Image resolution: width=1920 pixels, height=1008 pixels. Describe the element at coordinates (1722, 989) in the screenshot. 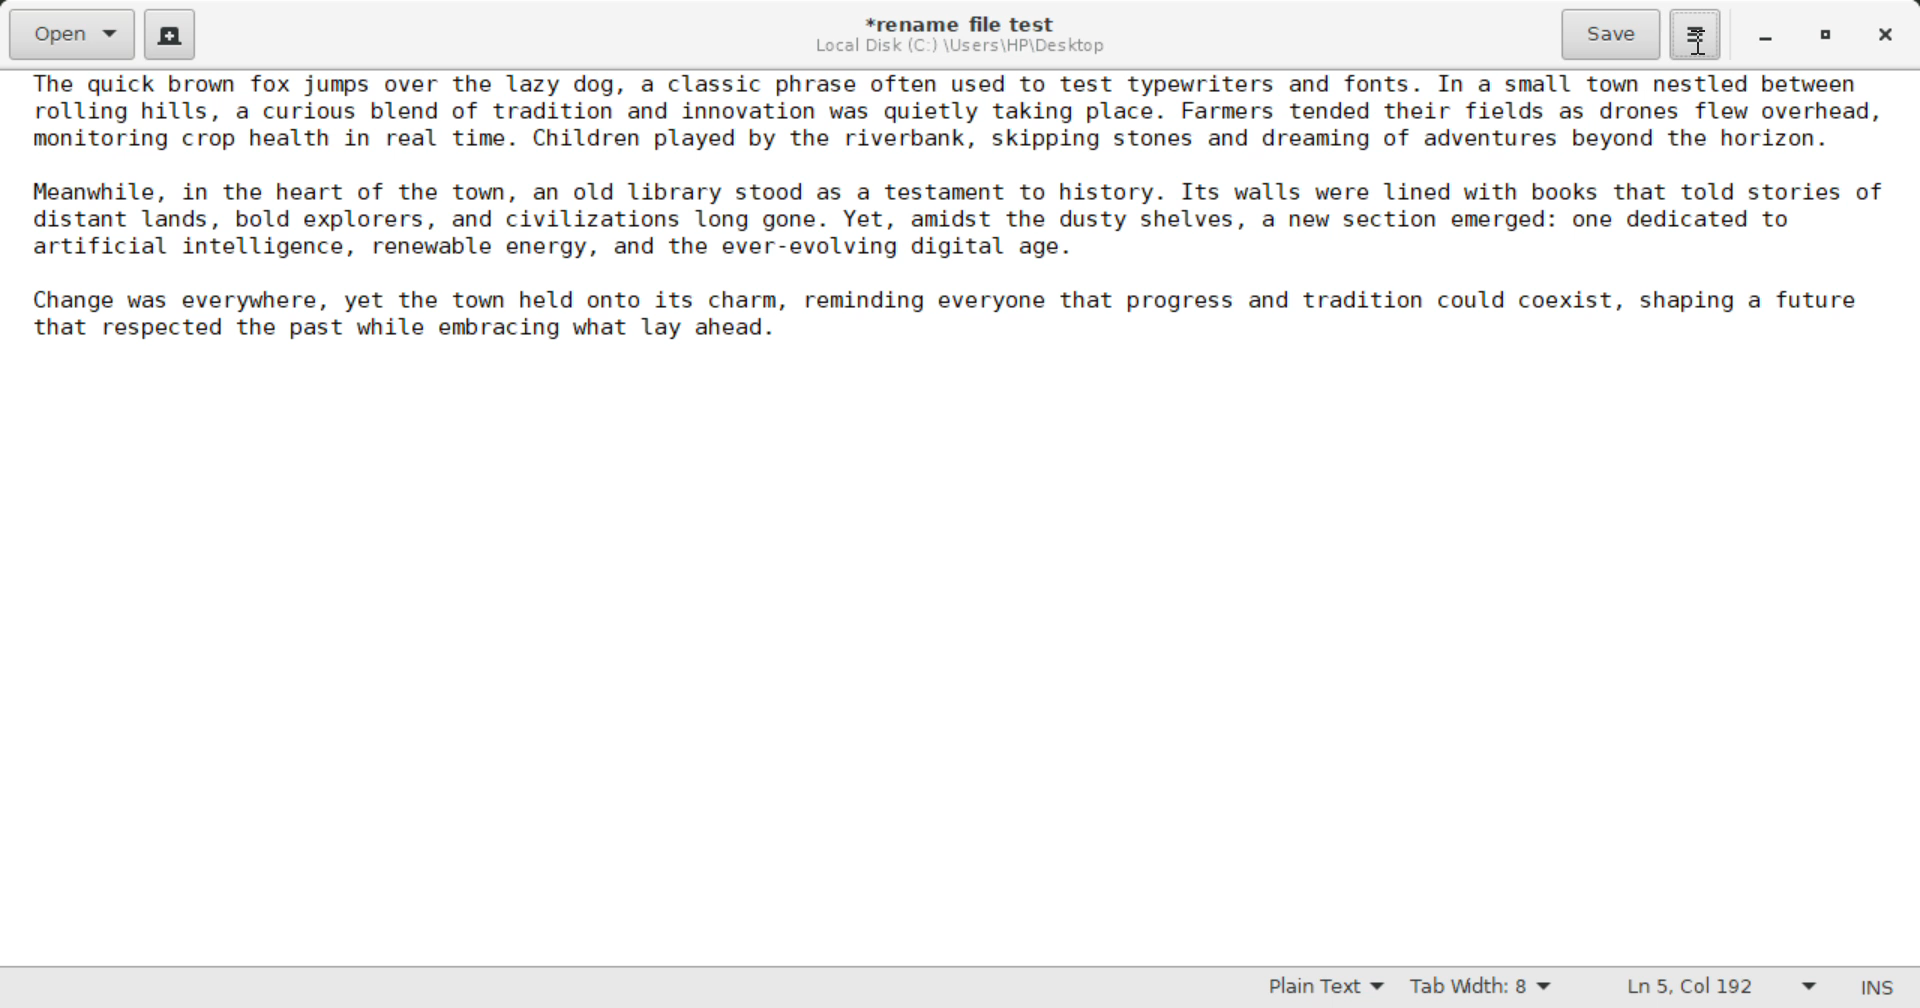

I see `Line & Character Count` at that location.